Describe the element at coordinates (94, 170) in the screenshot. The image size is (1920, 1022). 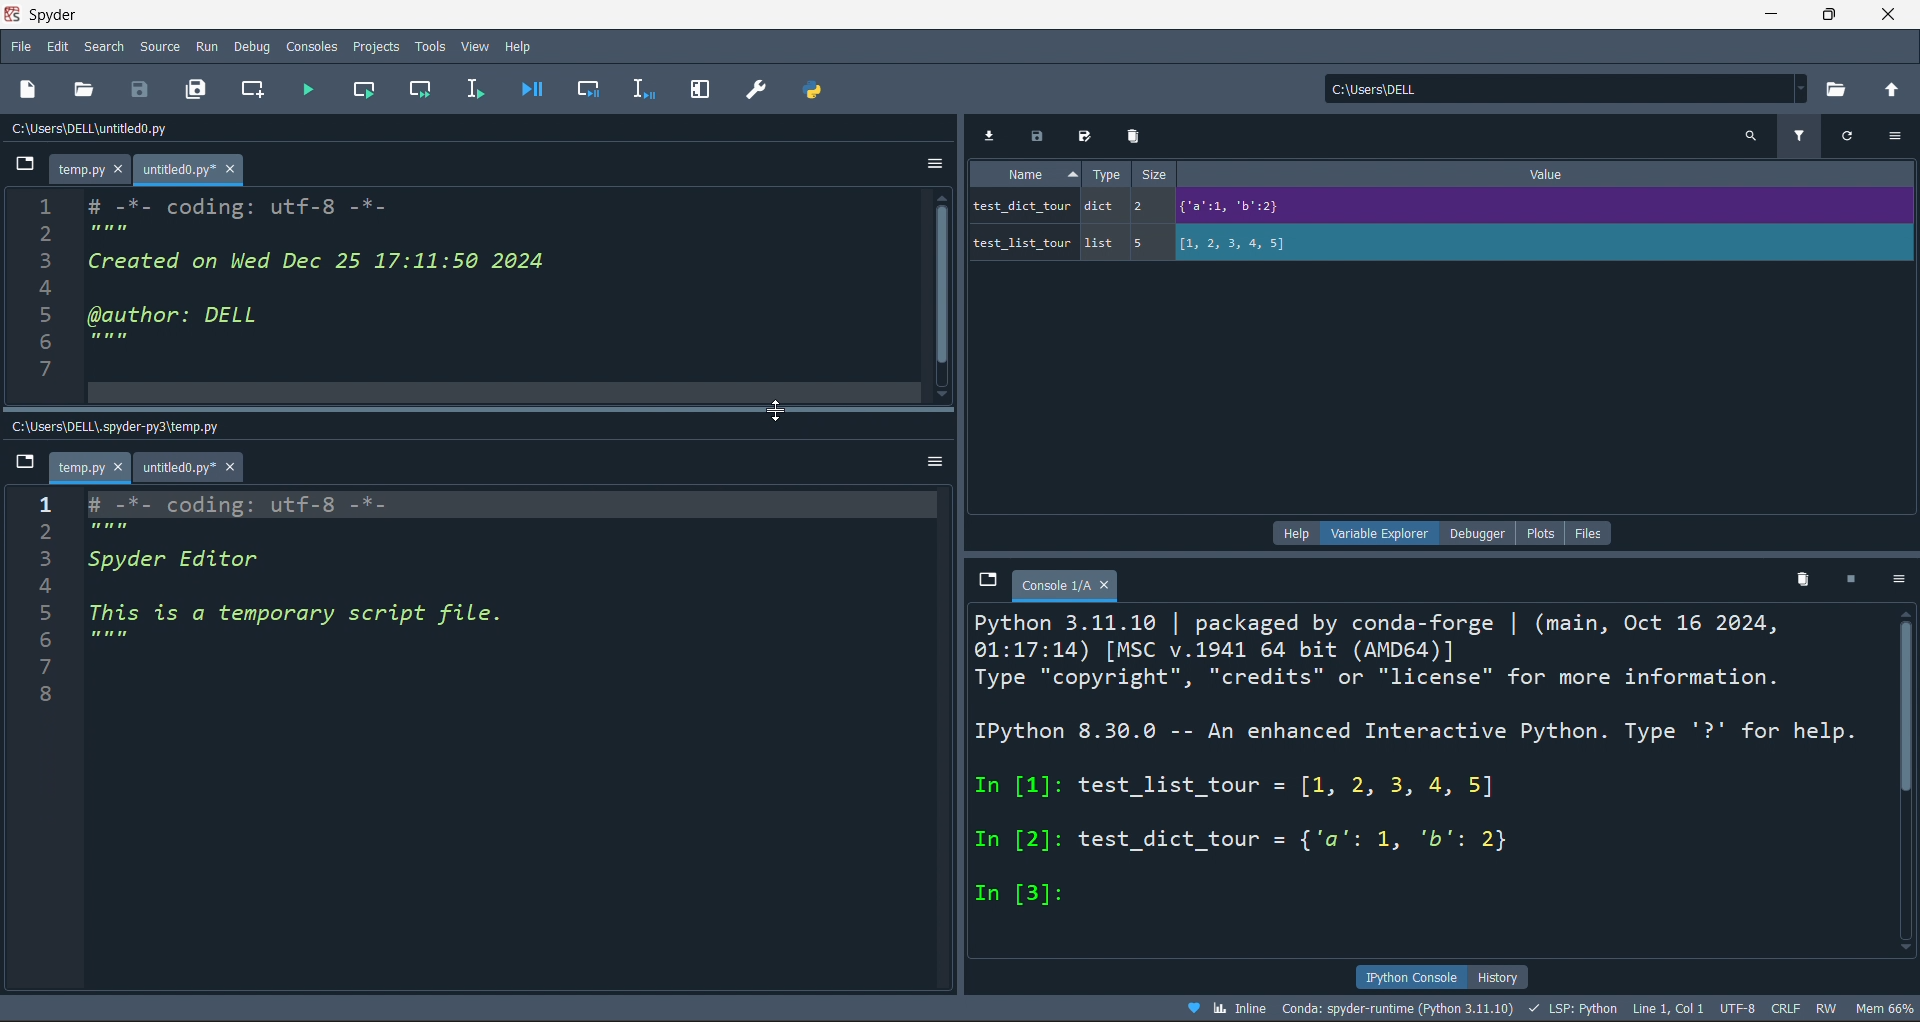
I see `temp.py` at that location.